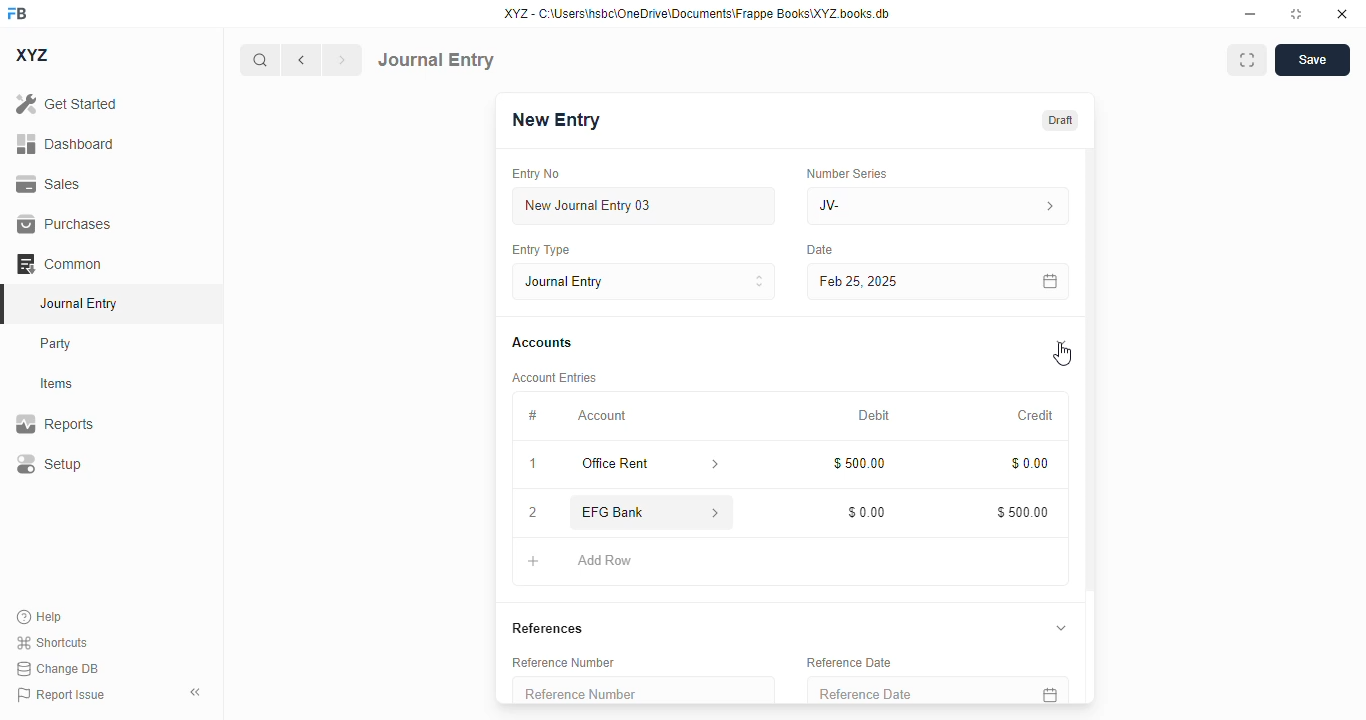  What do you see at coordinates (77, 303) in the screenshot?
I see `journal entry` at bounding box center [77, 303].